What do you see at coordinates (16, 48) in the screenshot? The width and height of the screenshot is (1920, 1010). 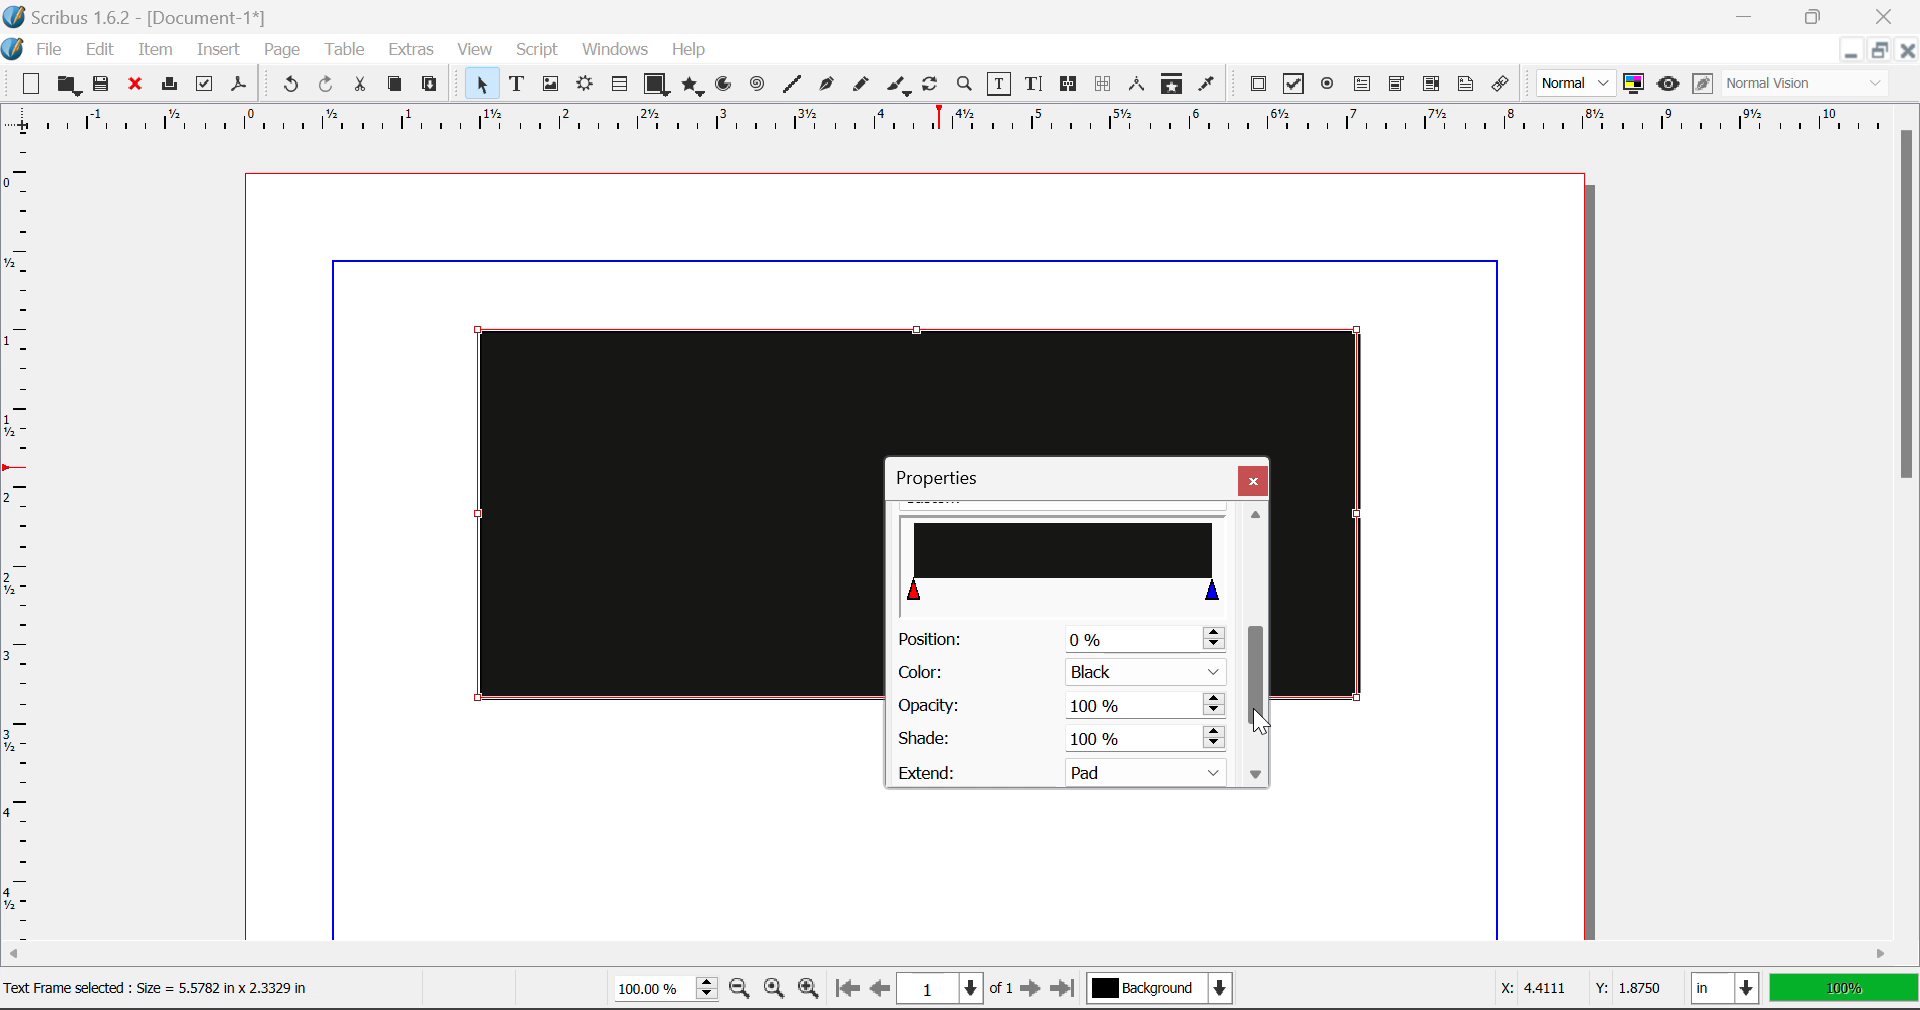 I see `scribus logo` at bounding box center [16, 48].